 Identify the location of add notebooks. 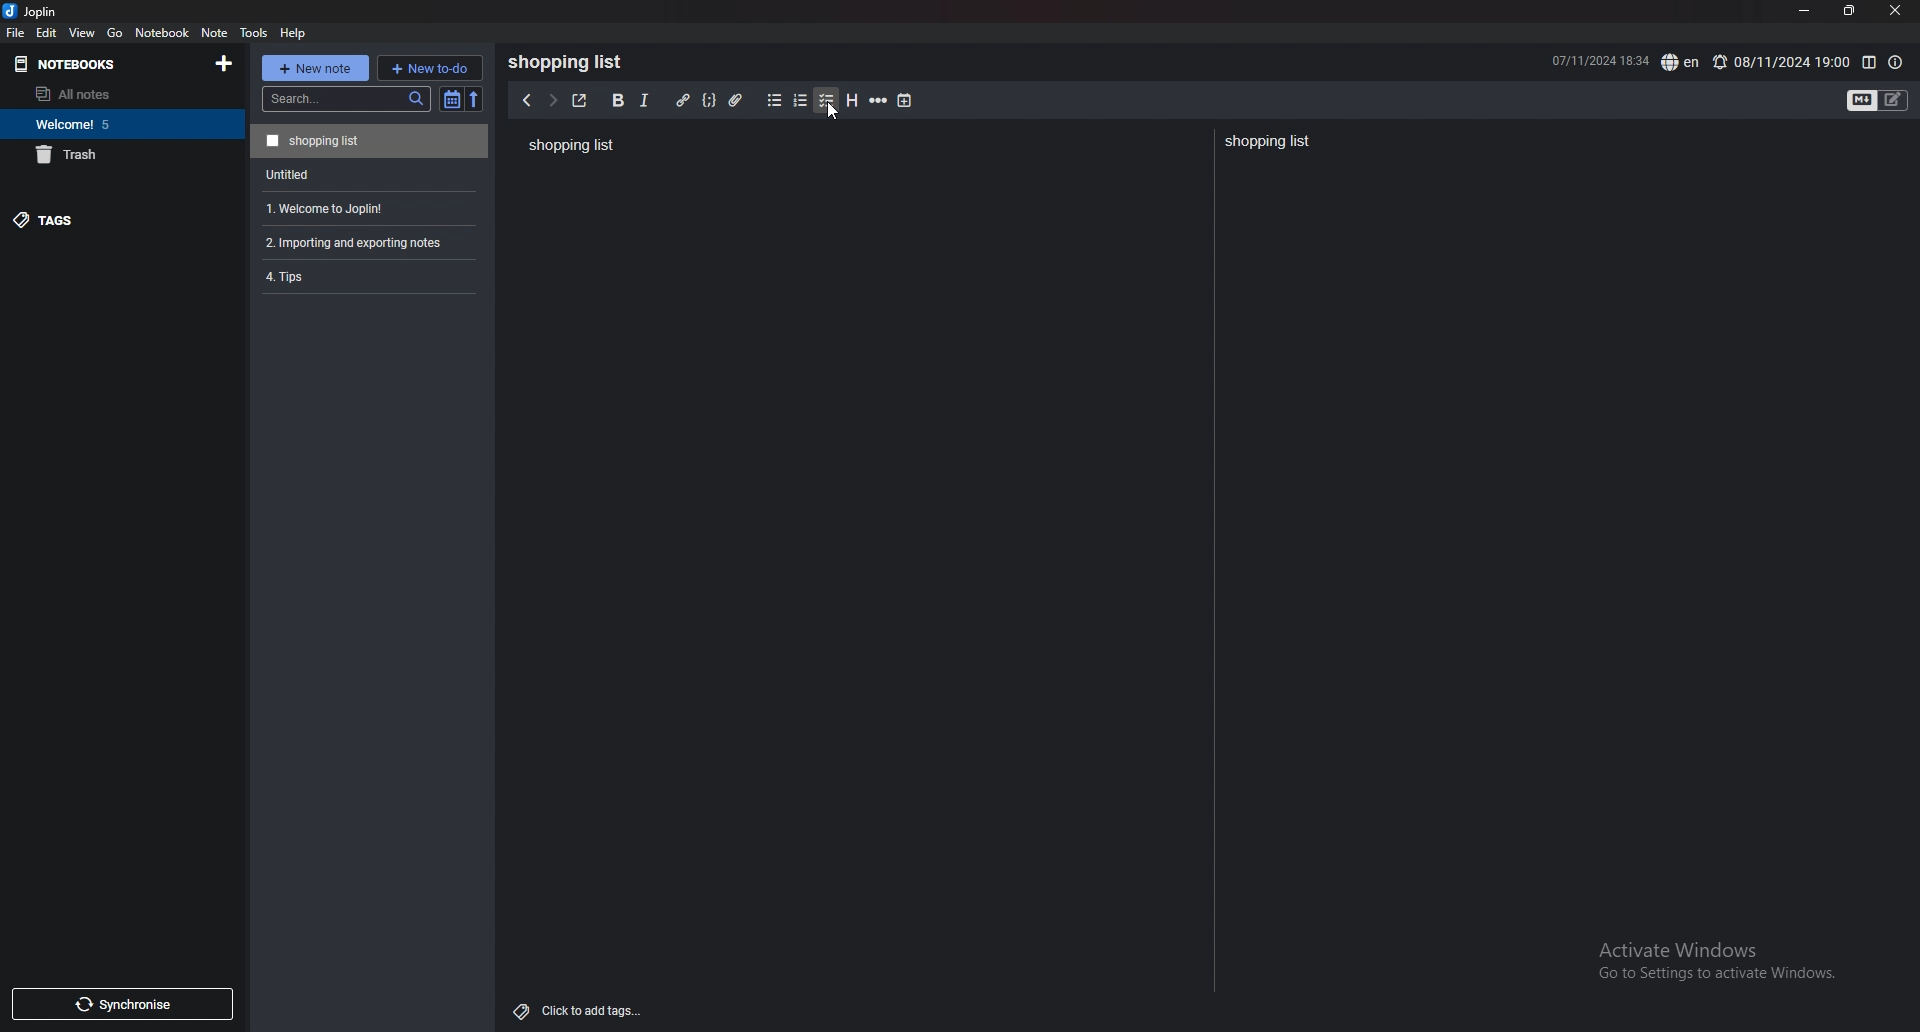
(225, 62).